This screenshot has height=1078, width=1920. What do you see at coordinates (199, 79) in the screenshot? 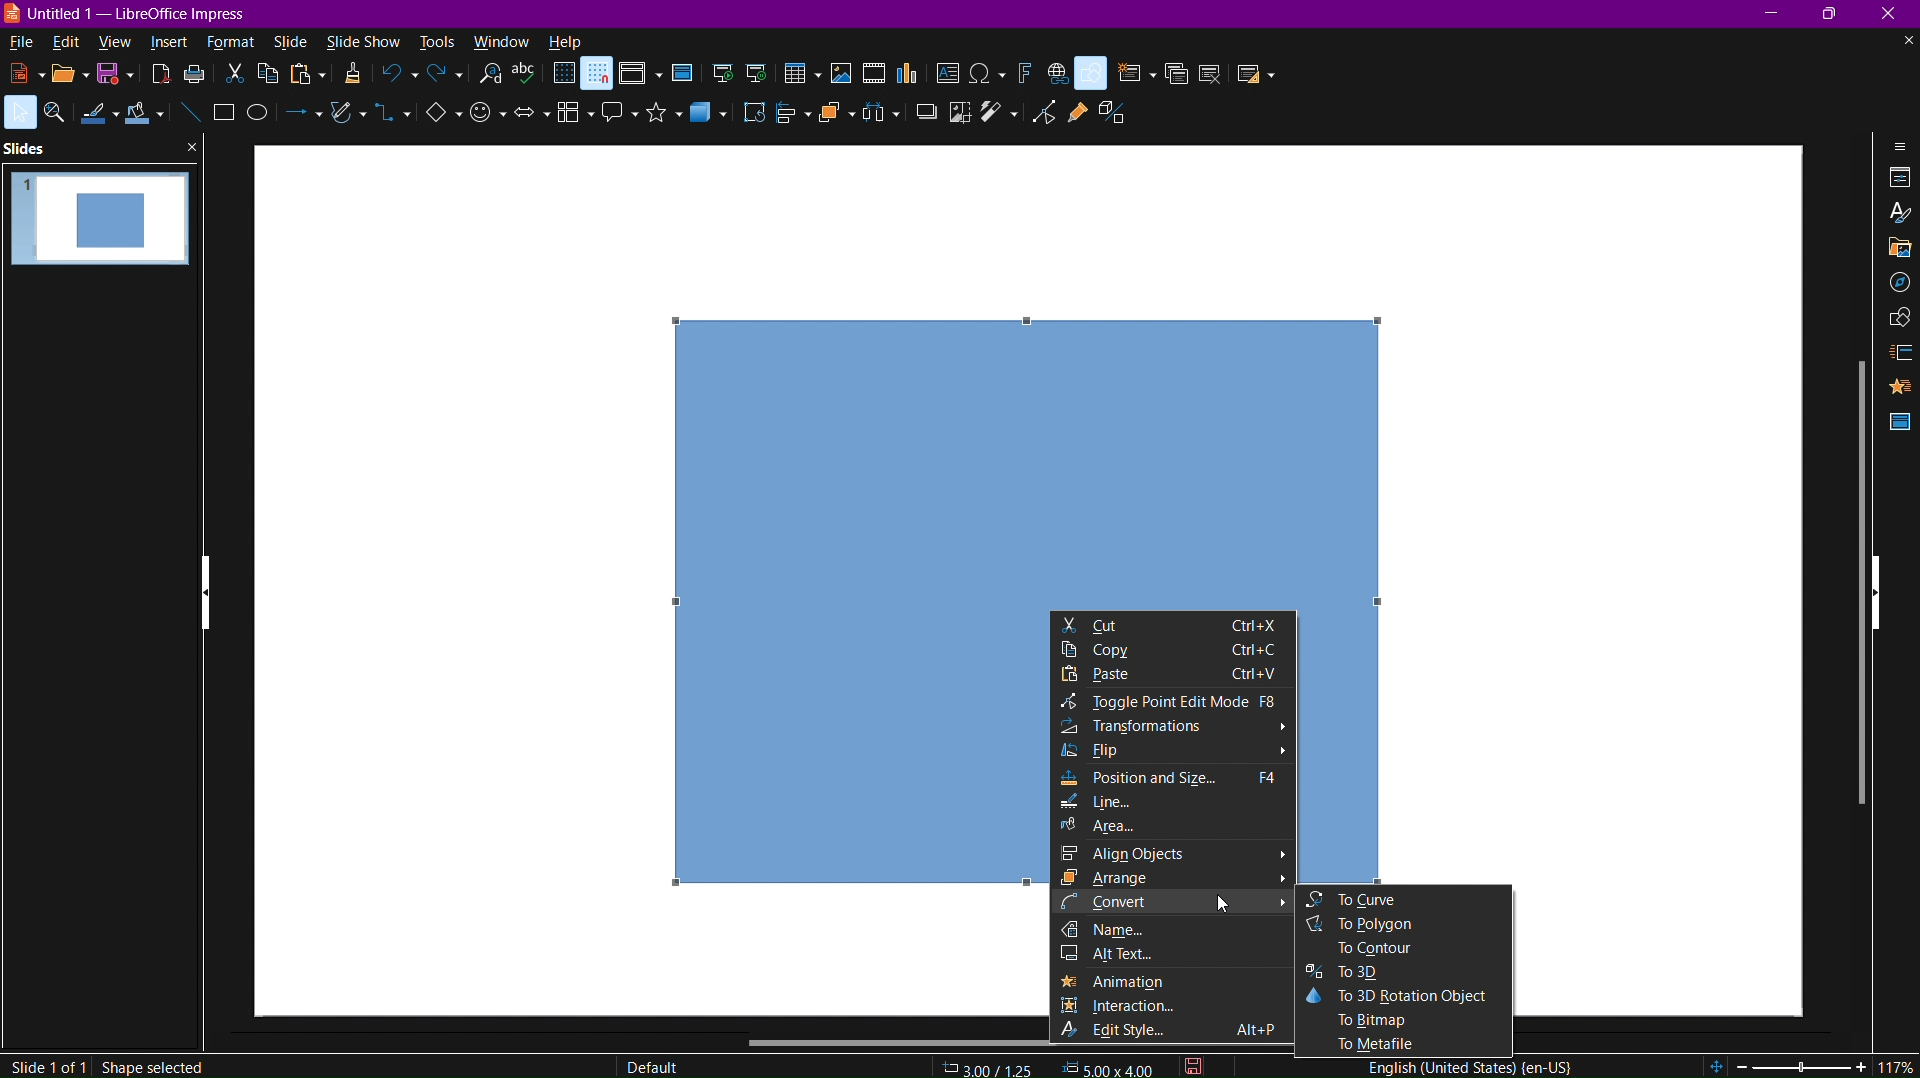
I see `print` at bounding box center [199, 79].